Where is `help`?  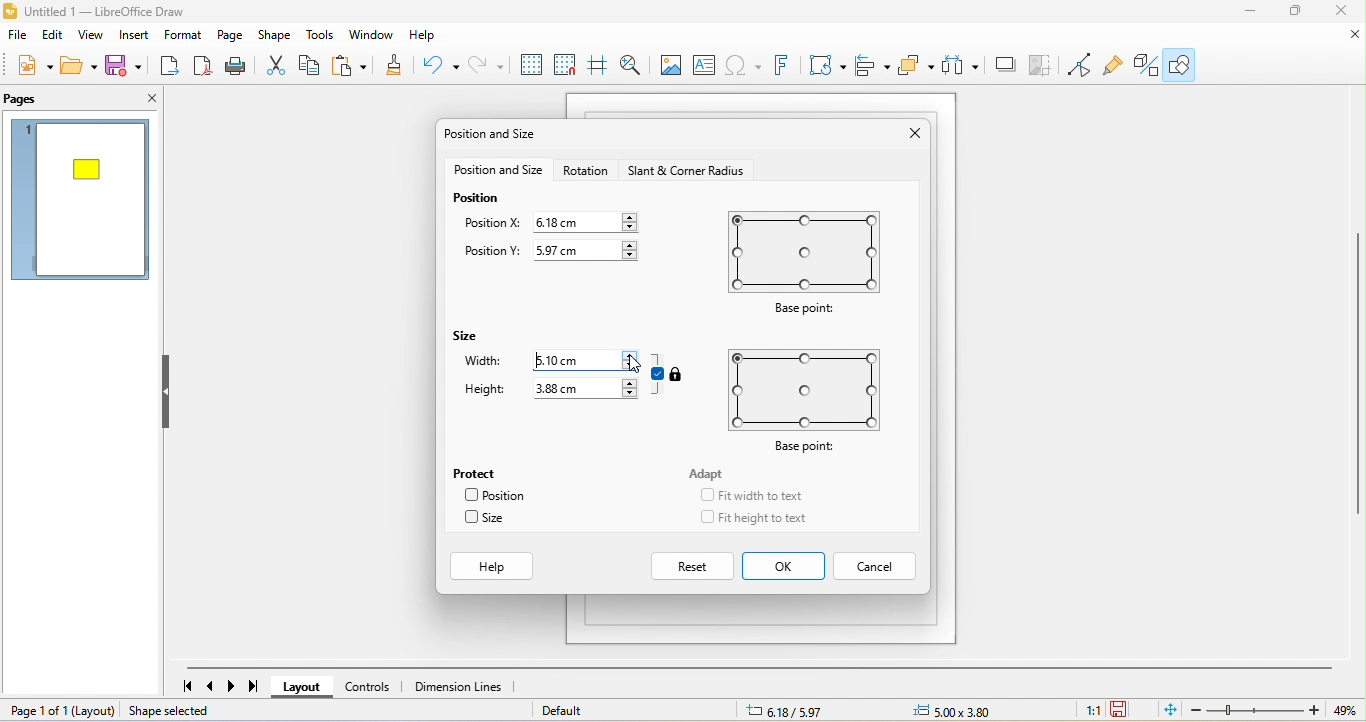 help is located at coordinates (492, 567).